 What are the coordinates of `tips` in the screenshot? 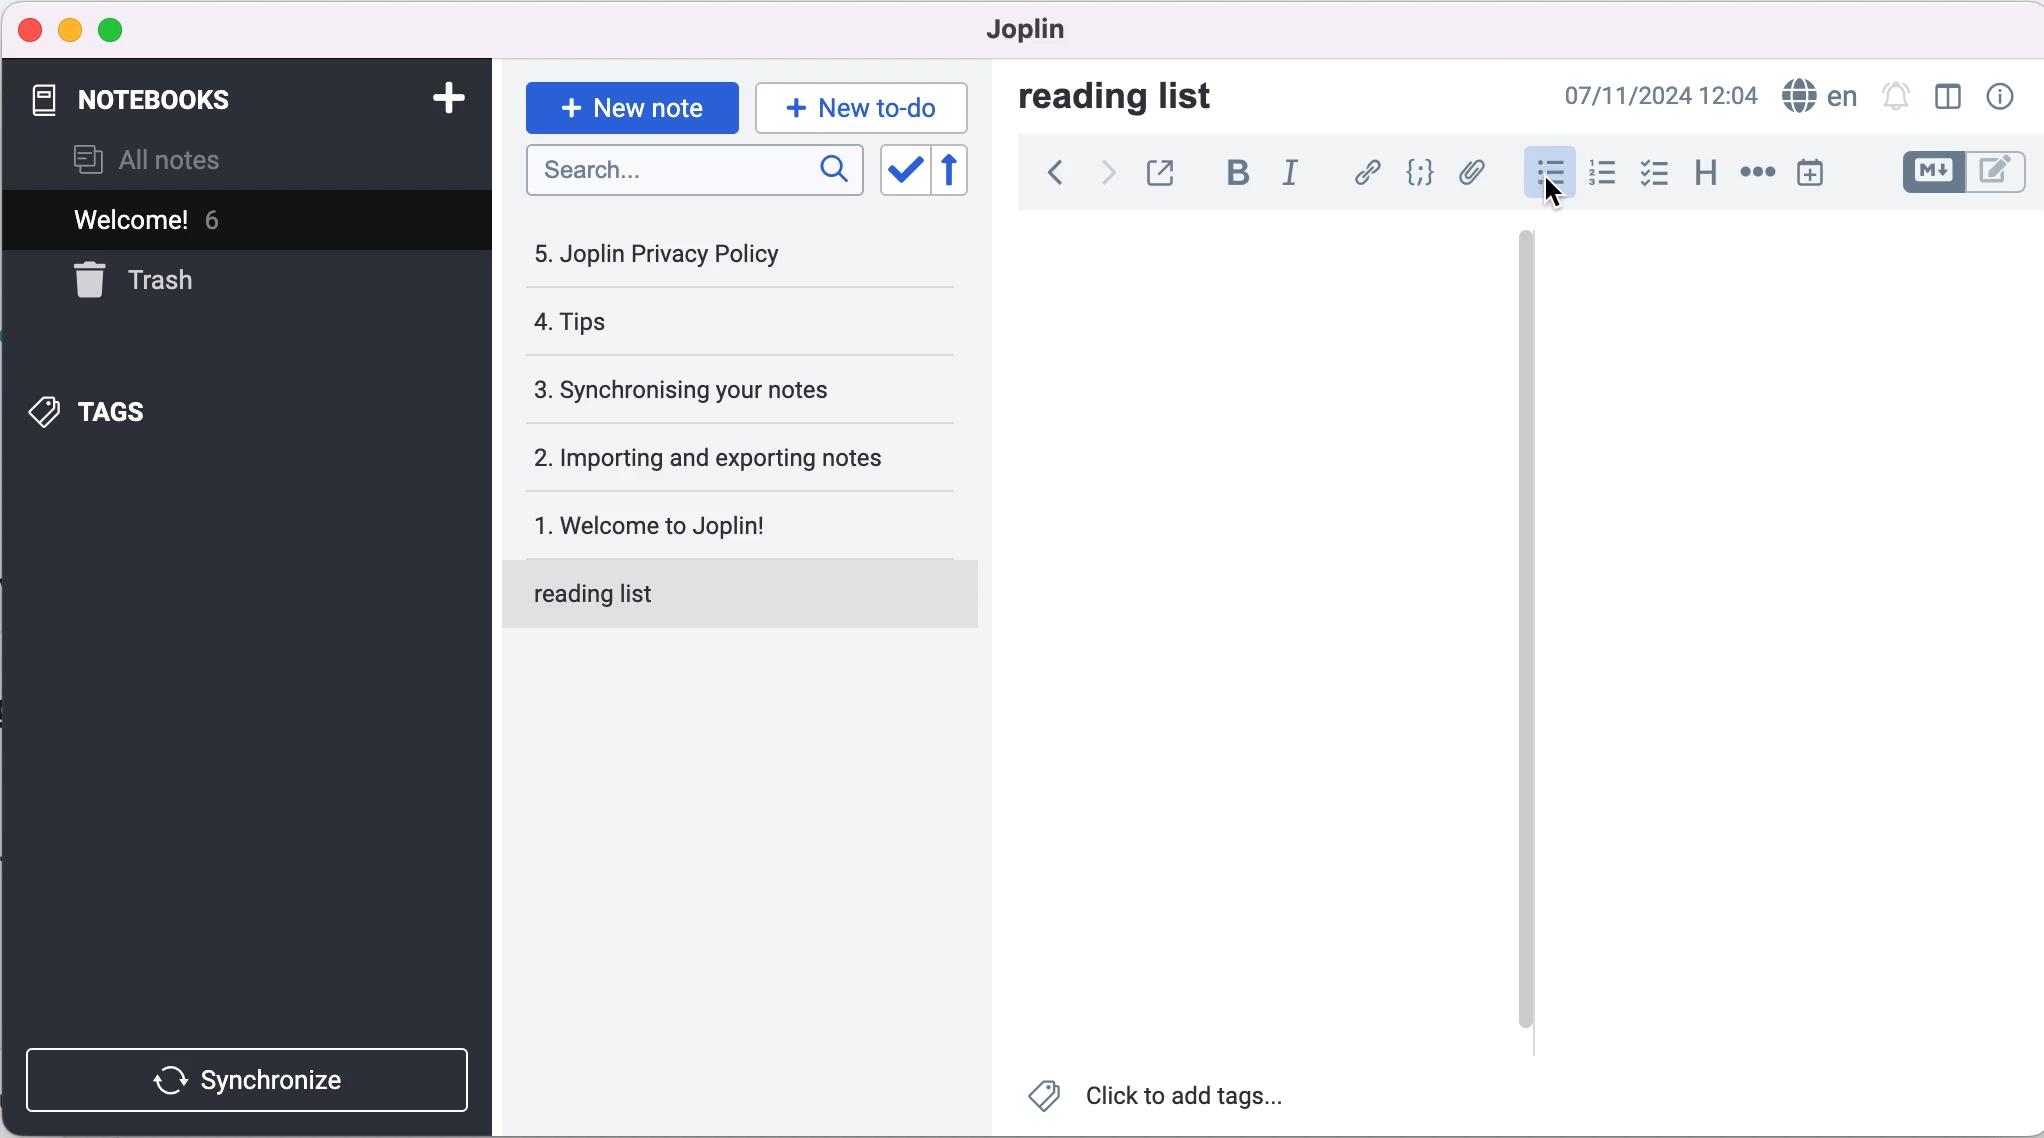 It's located at (699, 322).